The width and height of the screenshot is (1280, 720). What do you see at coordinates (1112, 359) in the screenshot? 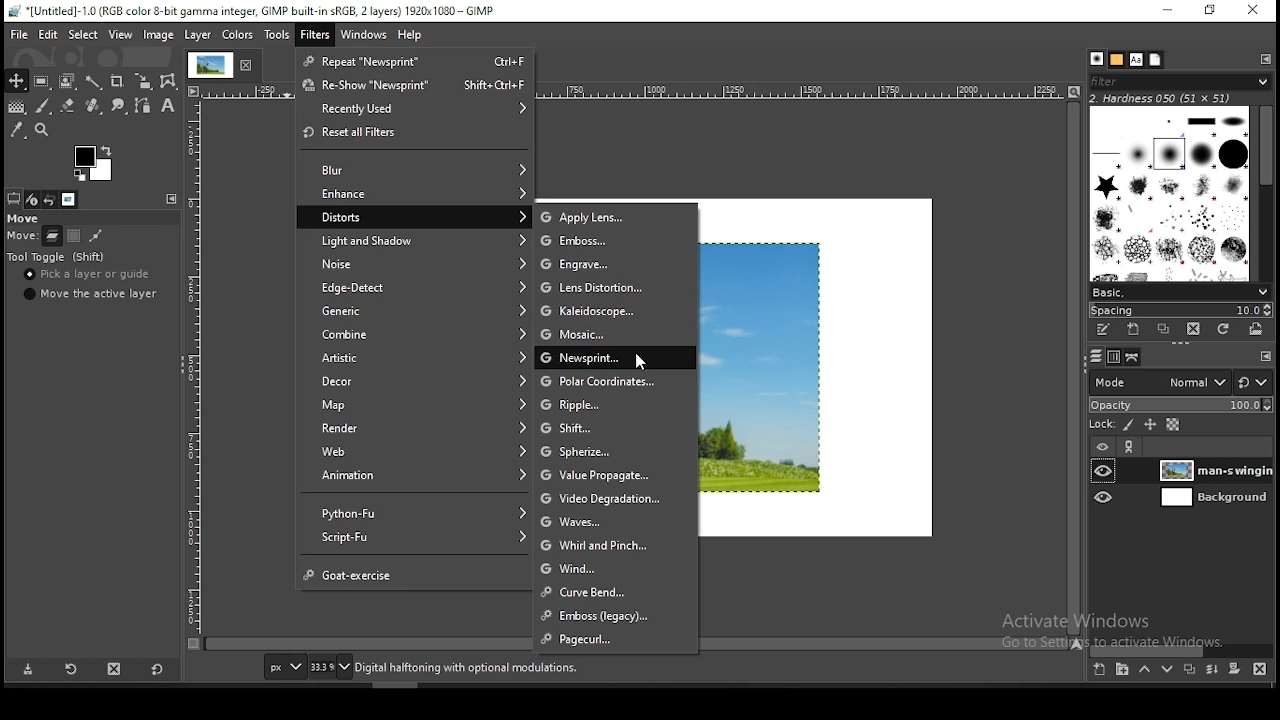
I see `channels` at bounding box center [1112, 359].